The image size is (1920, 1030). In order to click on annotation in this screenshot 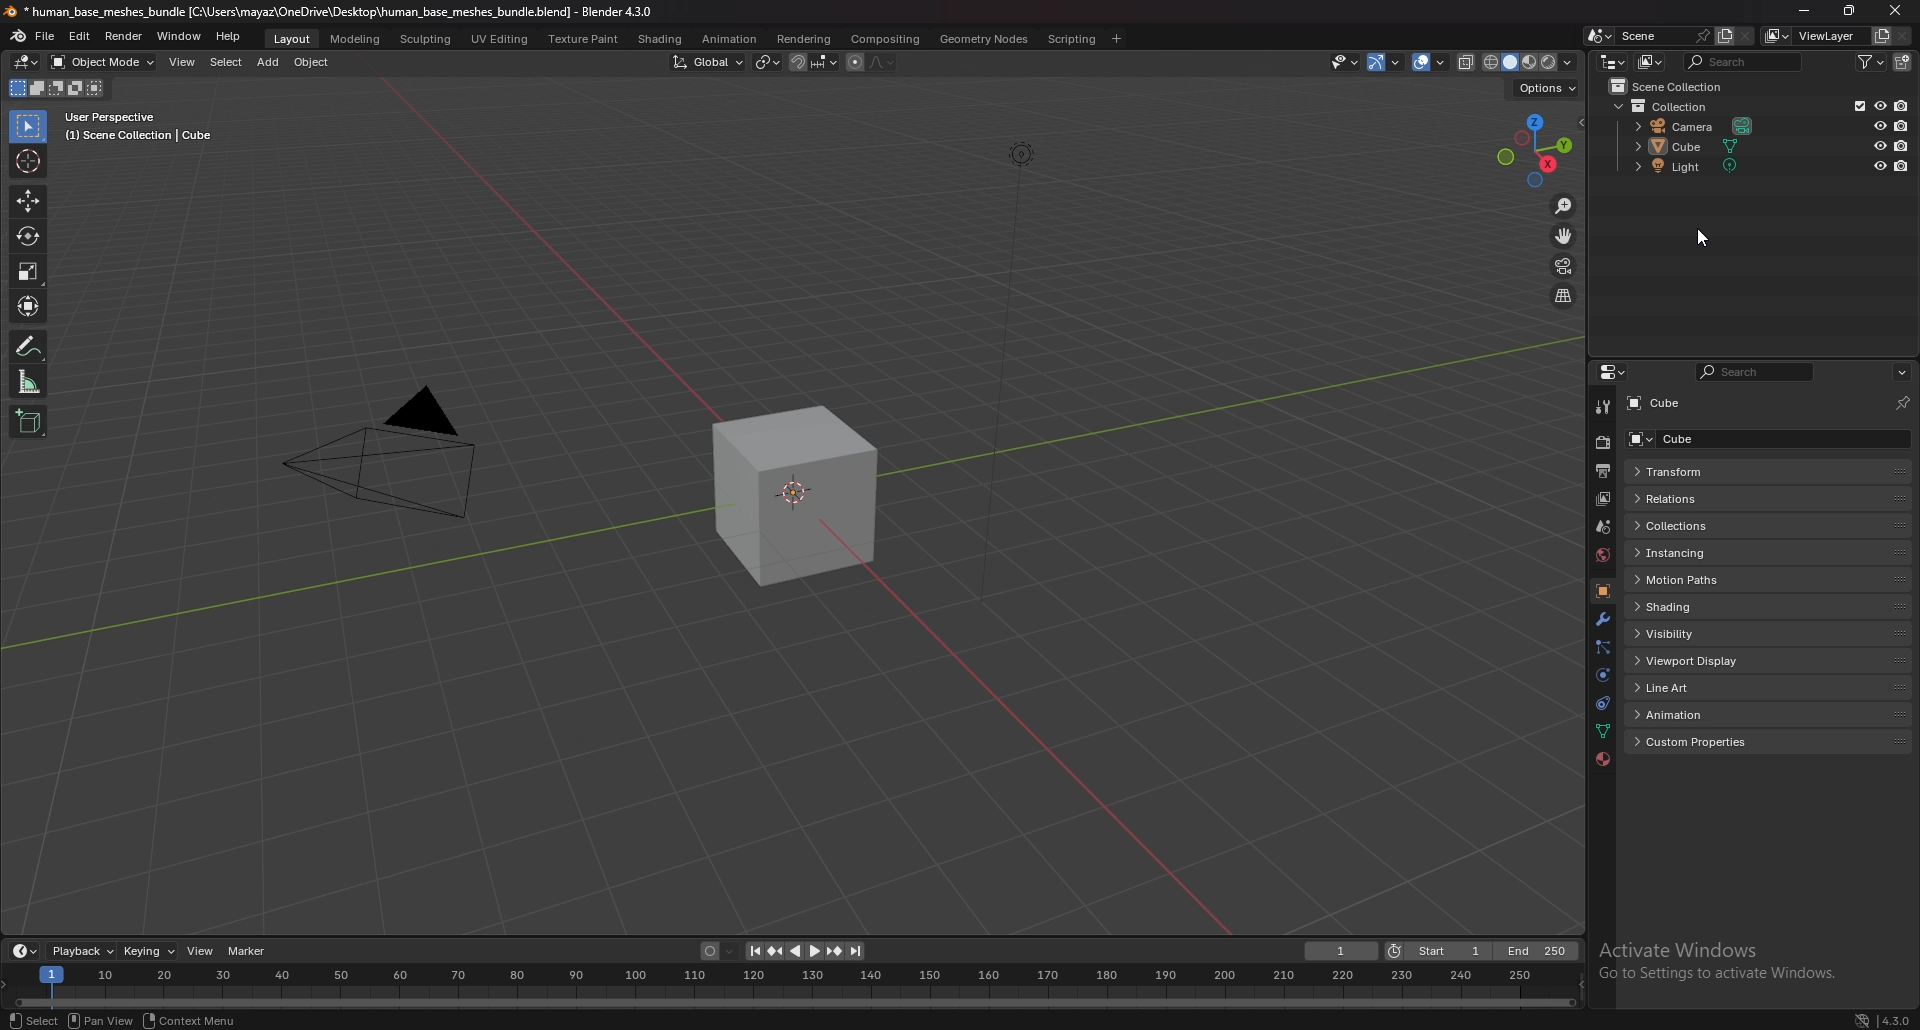, I will do `click(30, 345)`.